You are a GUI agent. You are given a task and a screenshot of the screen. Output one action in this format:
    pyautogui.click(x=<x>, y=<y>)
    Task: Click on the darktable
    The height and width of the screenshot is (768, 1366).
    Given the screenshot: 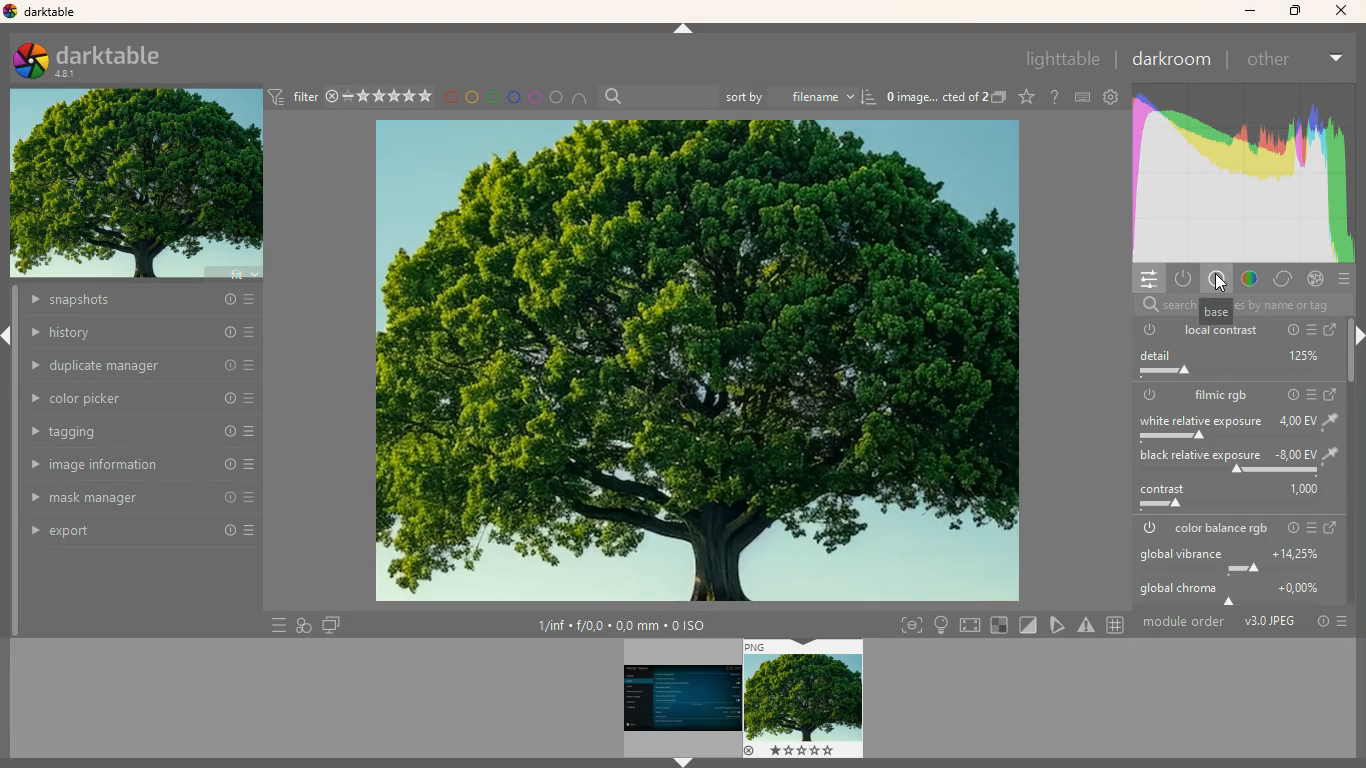 What is the action you would take?
    pyautogui.click(x=100, y=62)
    